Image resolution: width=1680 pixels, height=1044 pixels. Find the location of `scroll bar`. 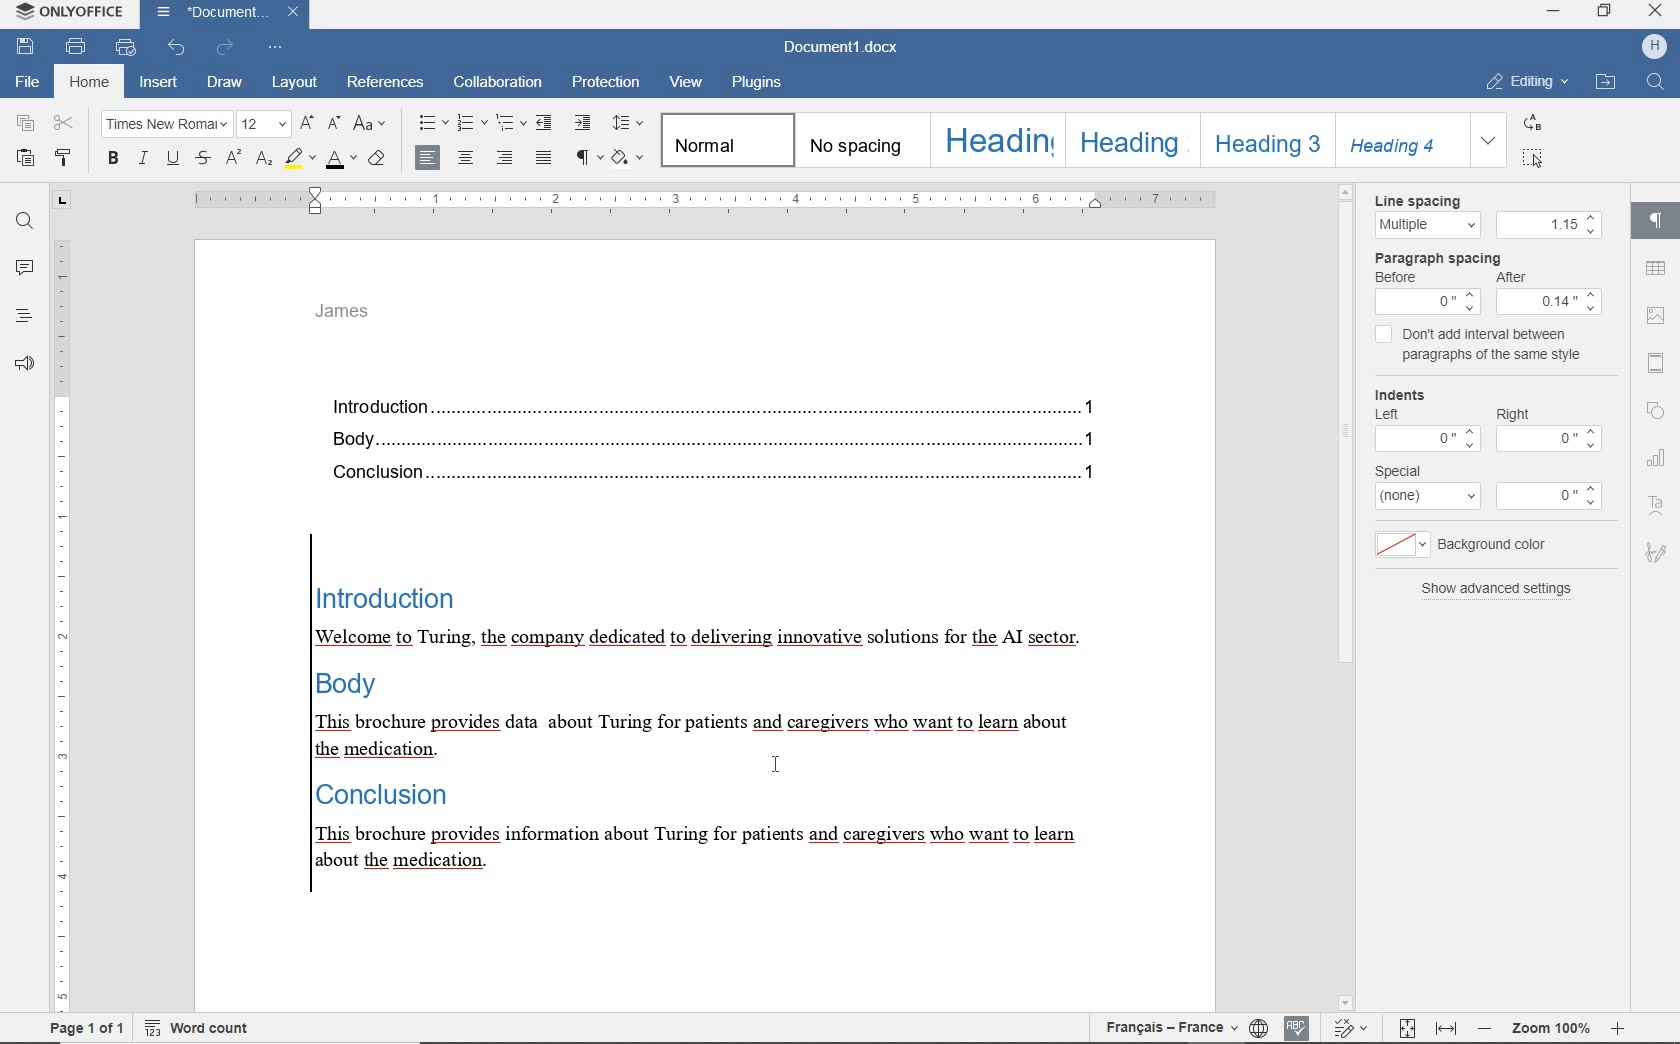

scroll bar is located at coordinates (1346, 598).